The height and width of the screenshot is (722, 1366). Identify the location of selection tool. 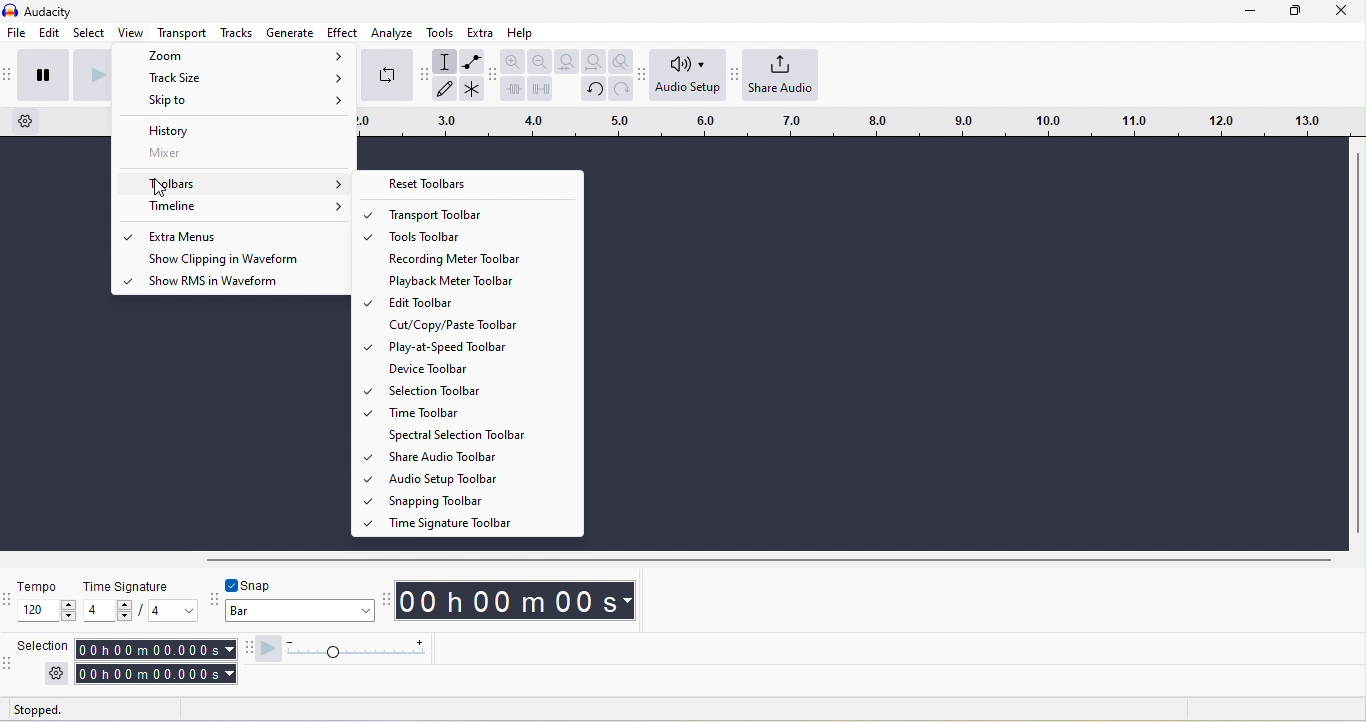
(444, 61).